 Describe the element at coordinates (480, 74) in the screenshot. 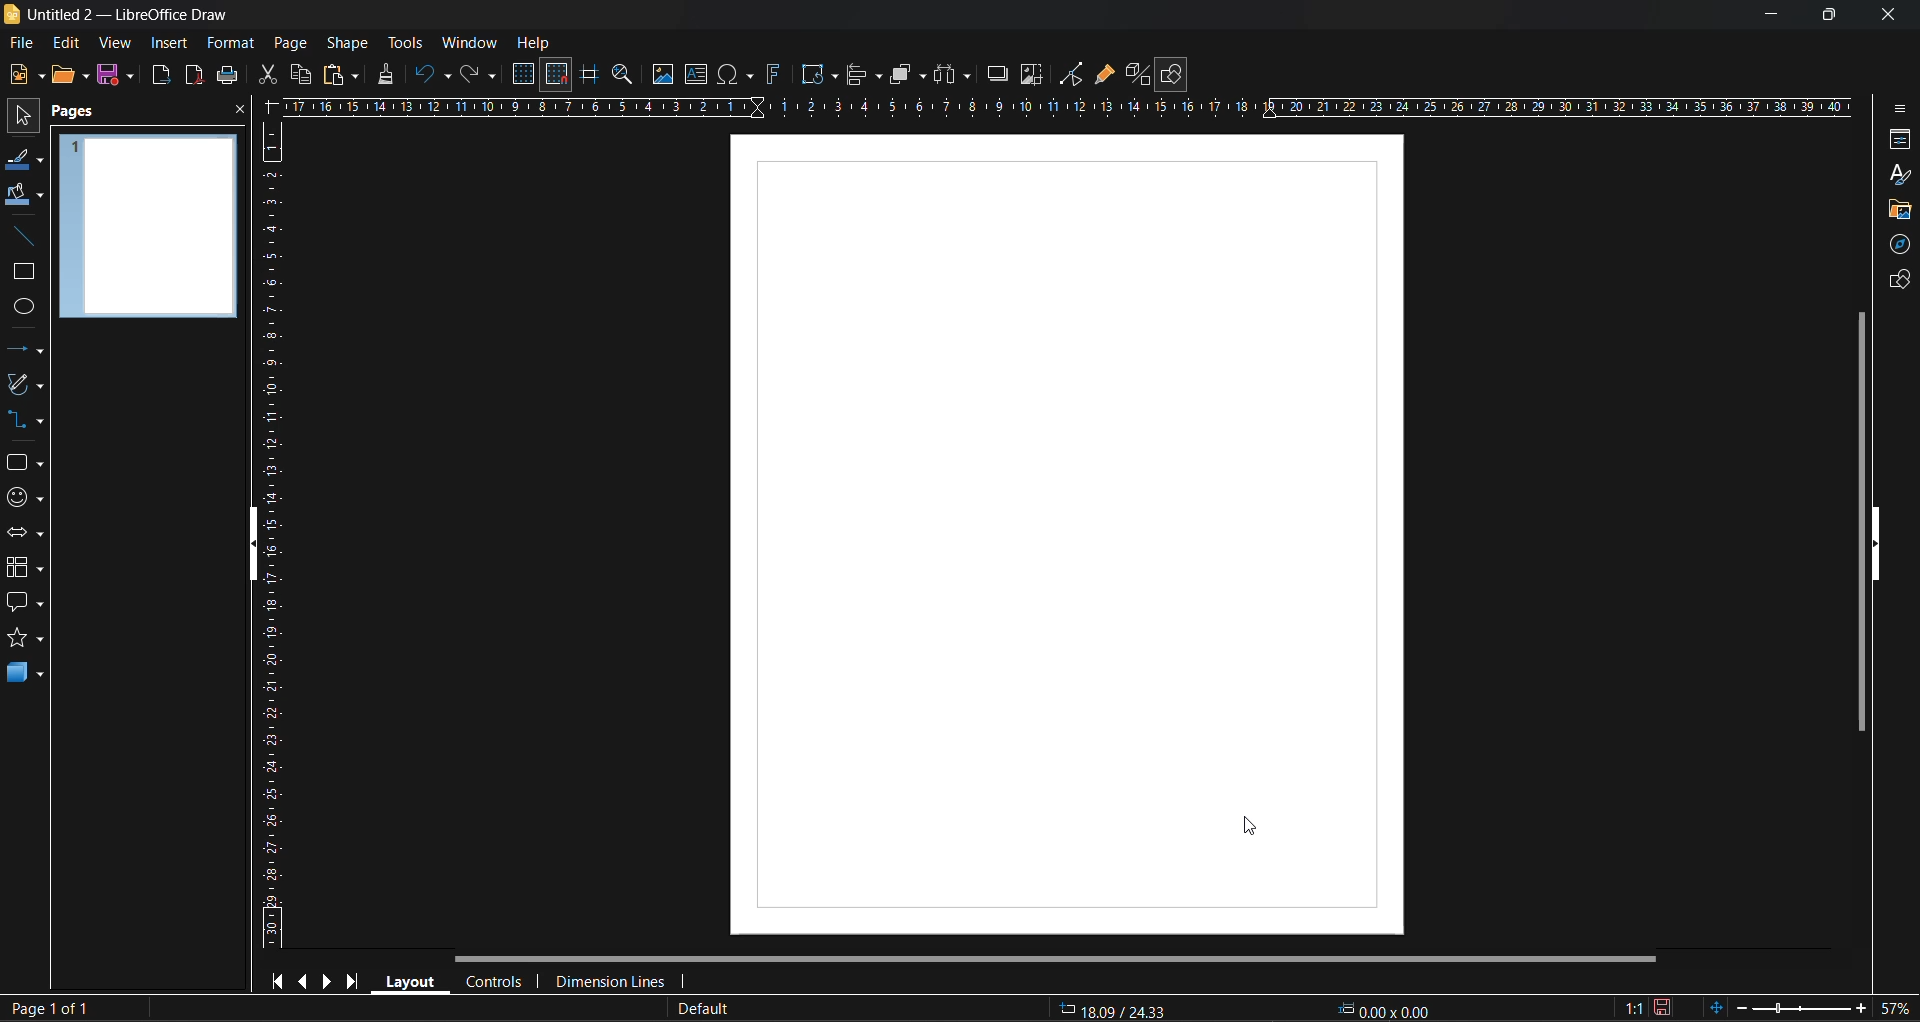

I see `redo` at that location.